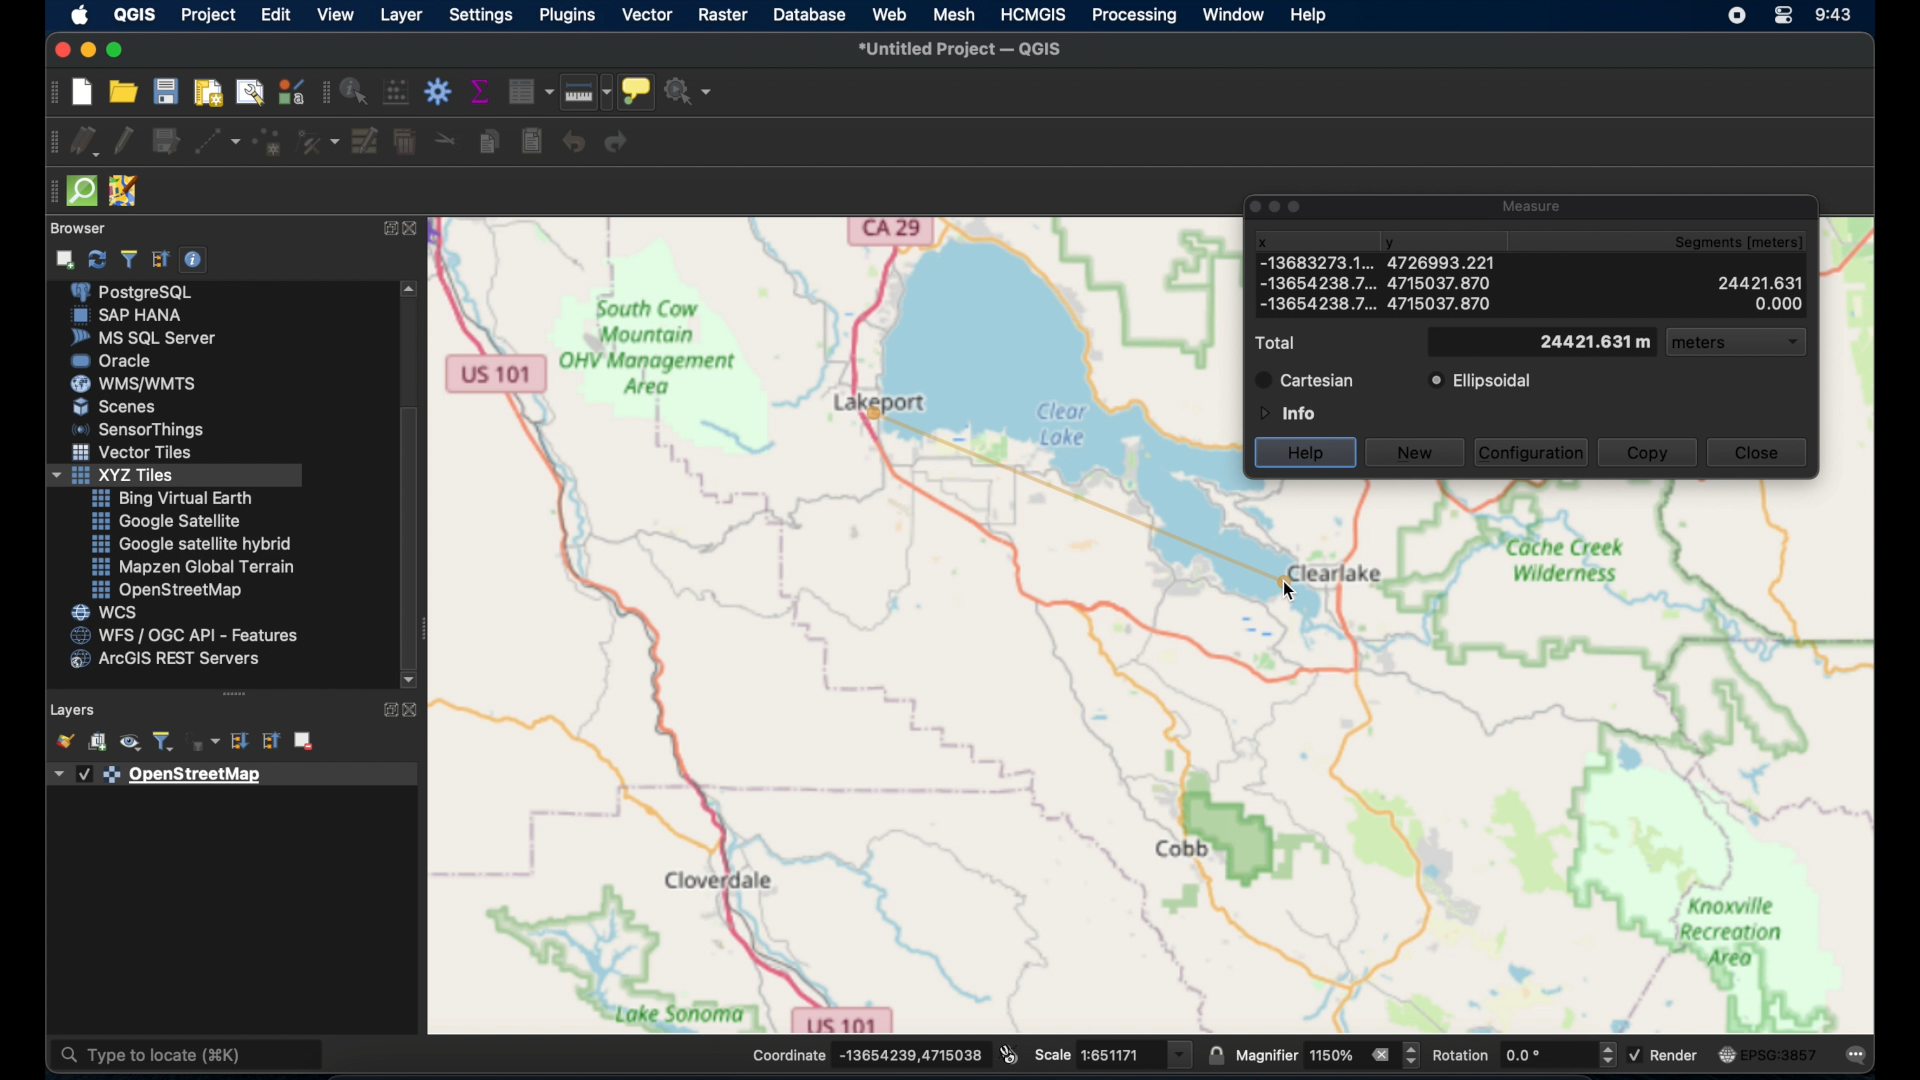 The width and height of the screenshot is (1920, 1080). What do you see at coordinates (81, 15) in the screenshot?
I see `apple icon` at bounding box center [81, 15].